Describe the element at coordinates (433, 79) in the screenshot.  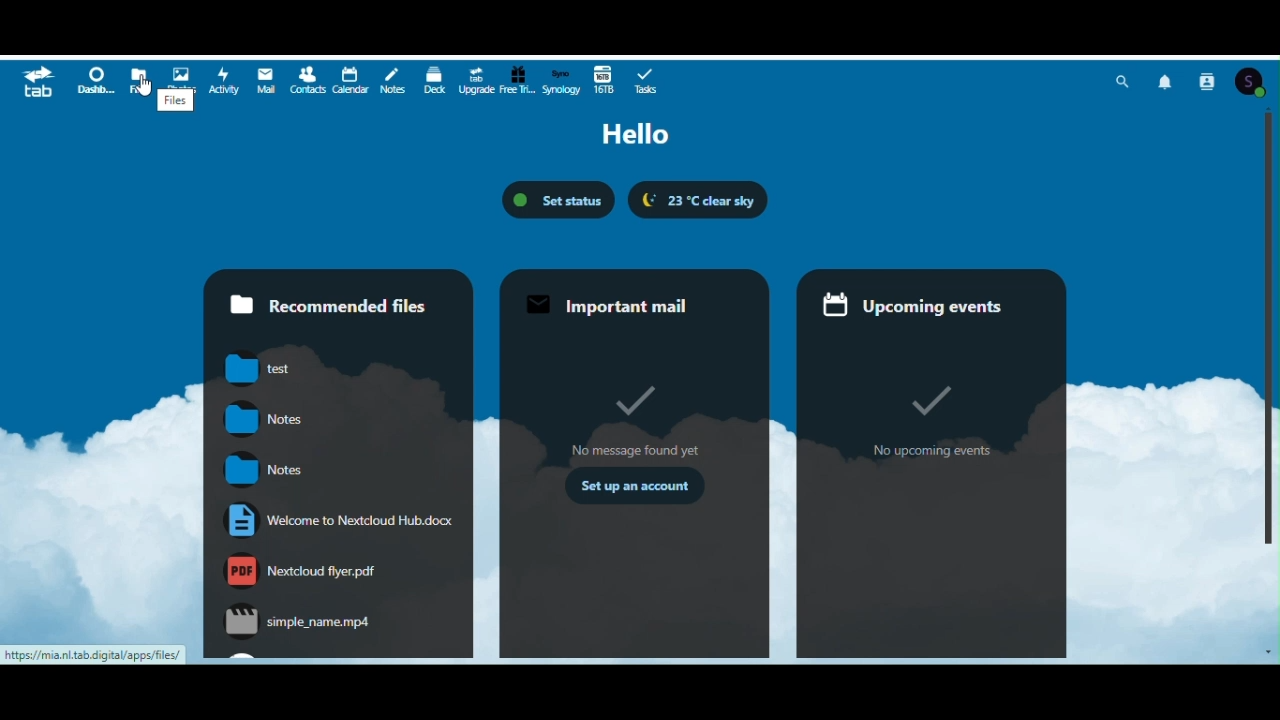
I see `D e c k` at that location.